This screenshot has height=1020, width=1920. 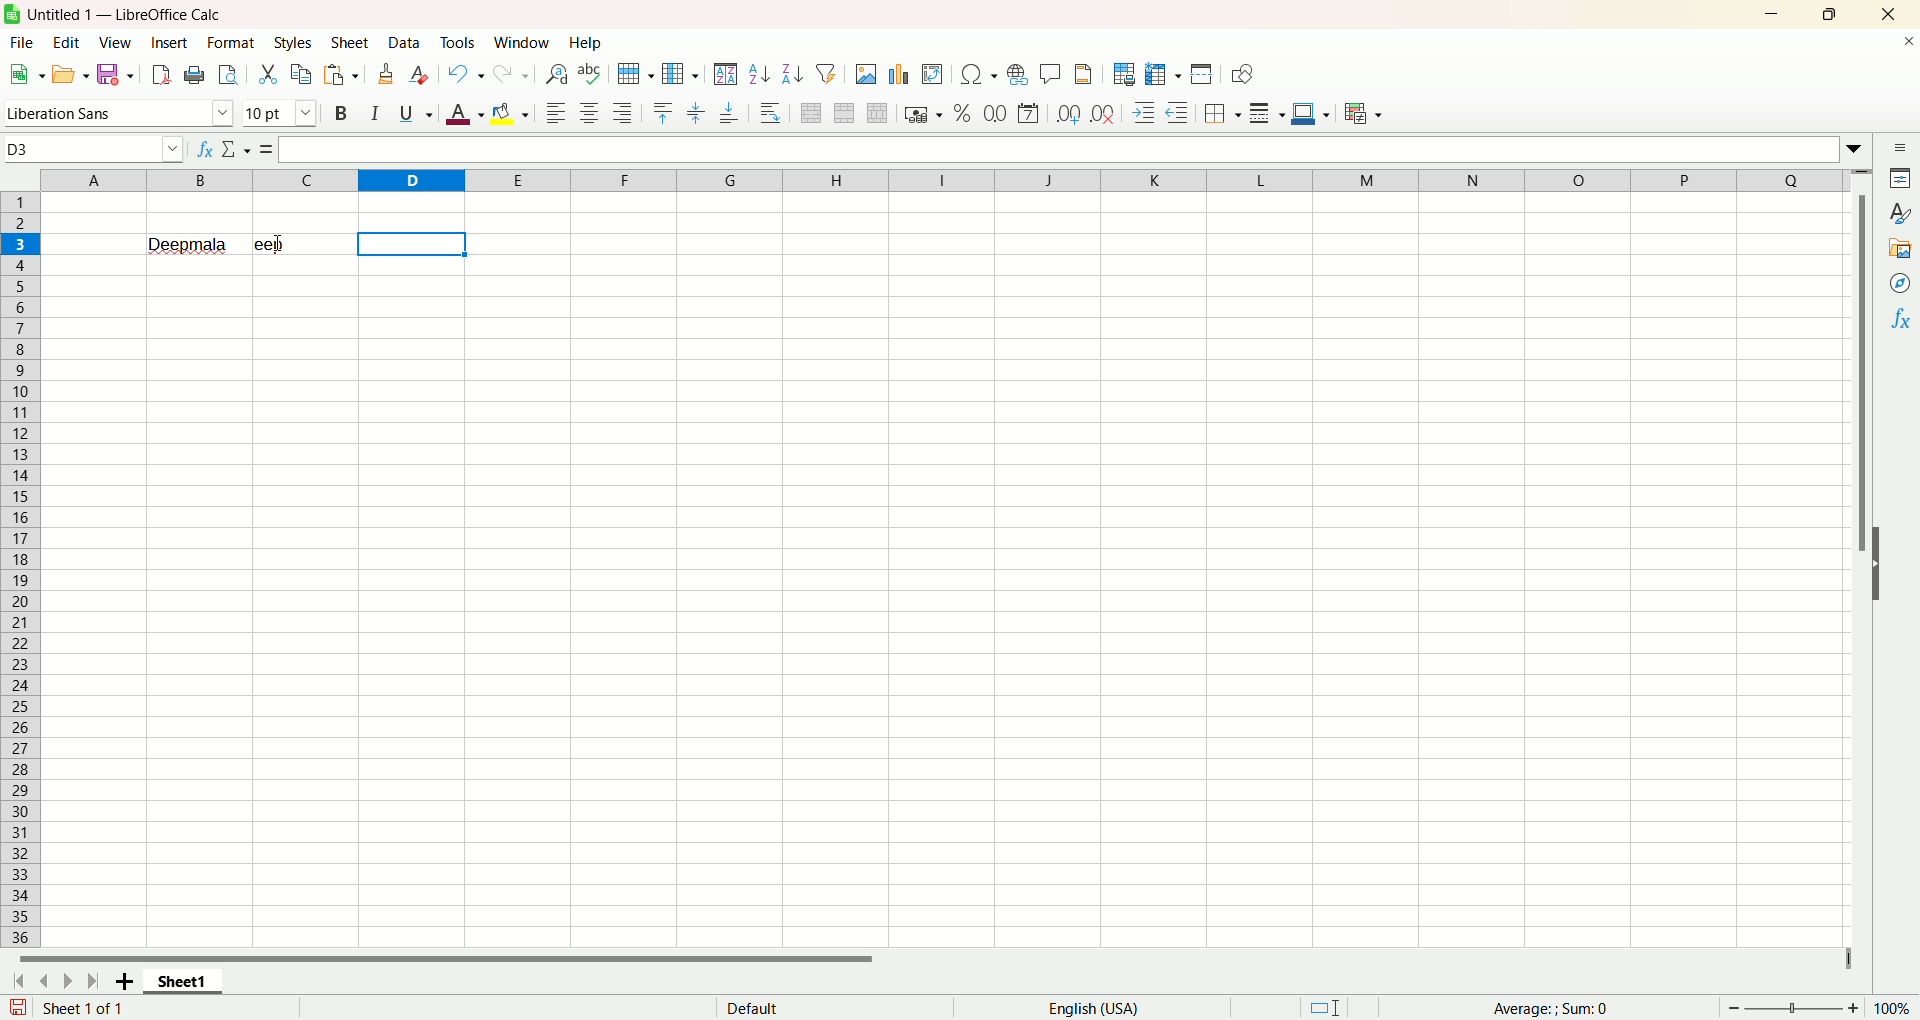 I want to click on Undo, so click(x=468, y=73).